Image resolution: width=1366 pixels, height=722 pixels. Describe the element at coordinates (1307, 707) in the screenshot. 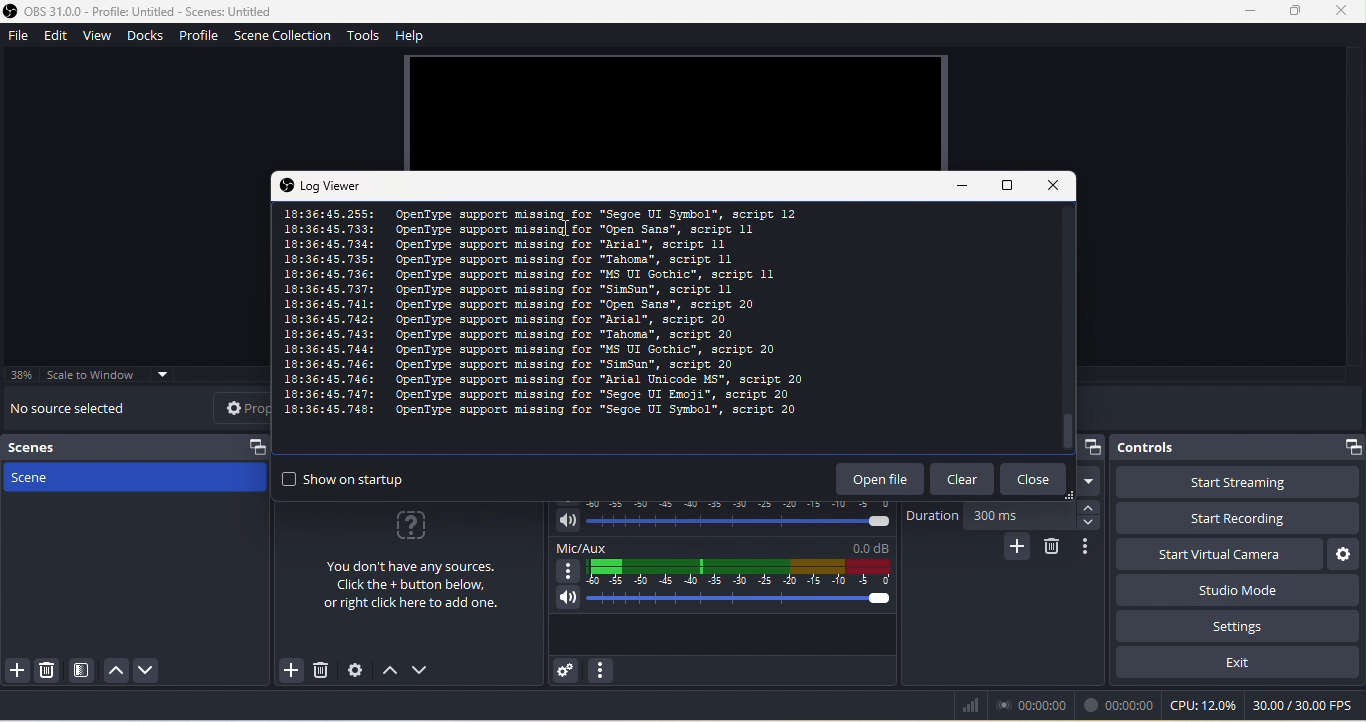

I see `30.00/30.00 fps` at that location.